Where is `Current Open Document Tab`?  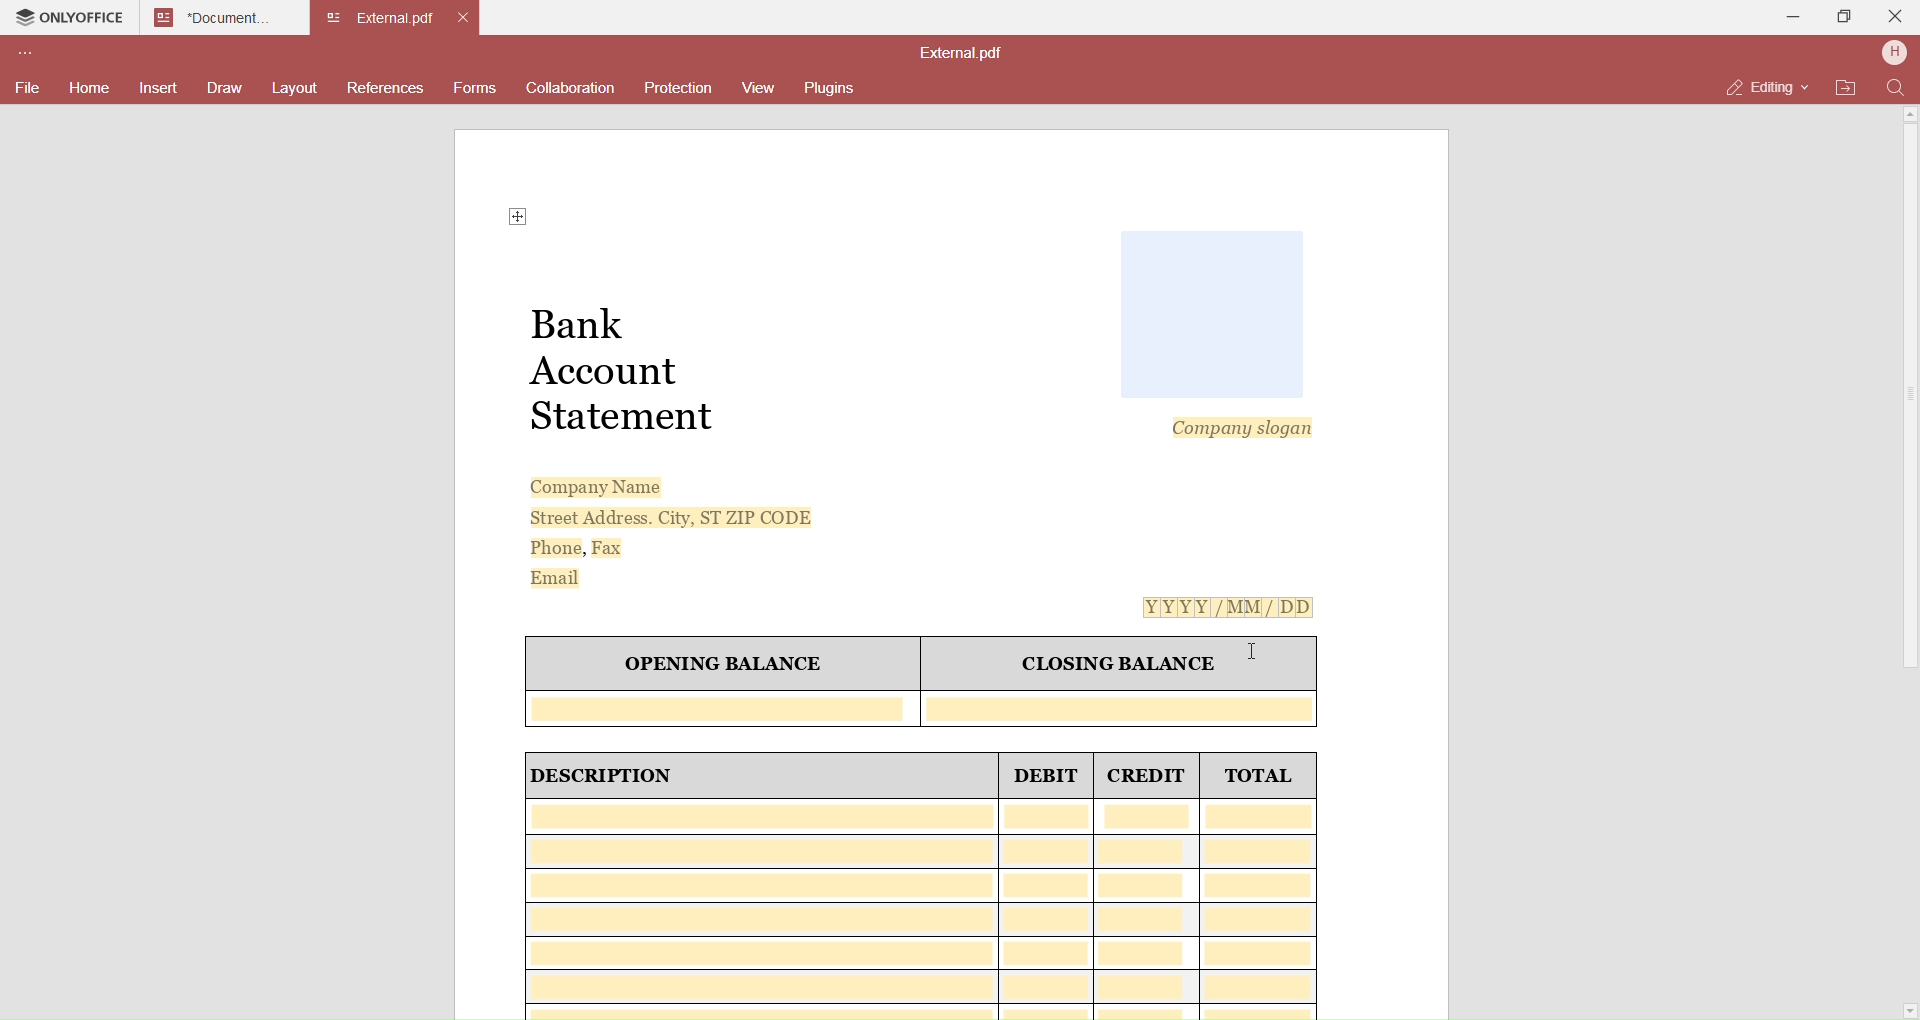
Current Open Document Tab is located at coordinates (212, 16).